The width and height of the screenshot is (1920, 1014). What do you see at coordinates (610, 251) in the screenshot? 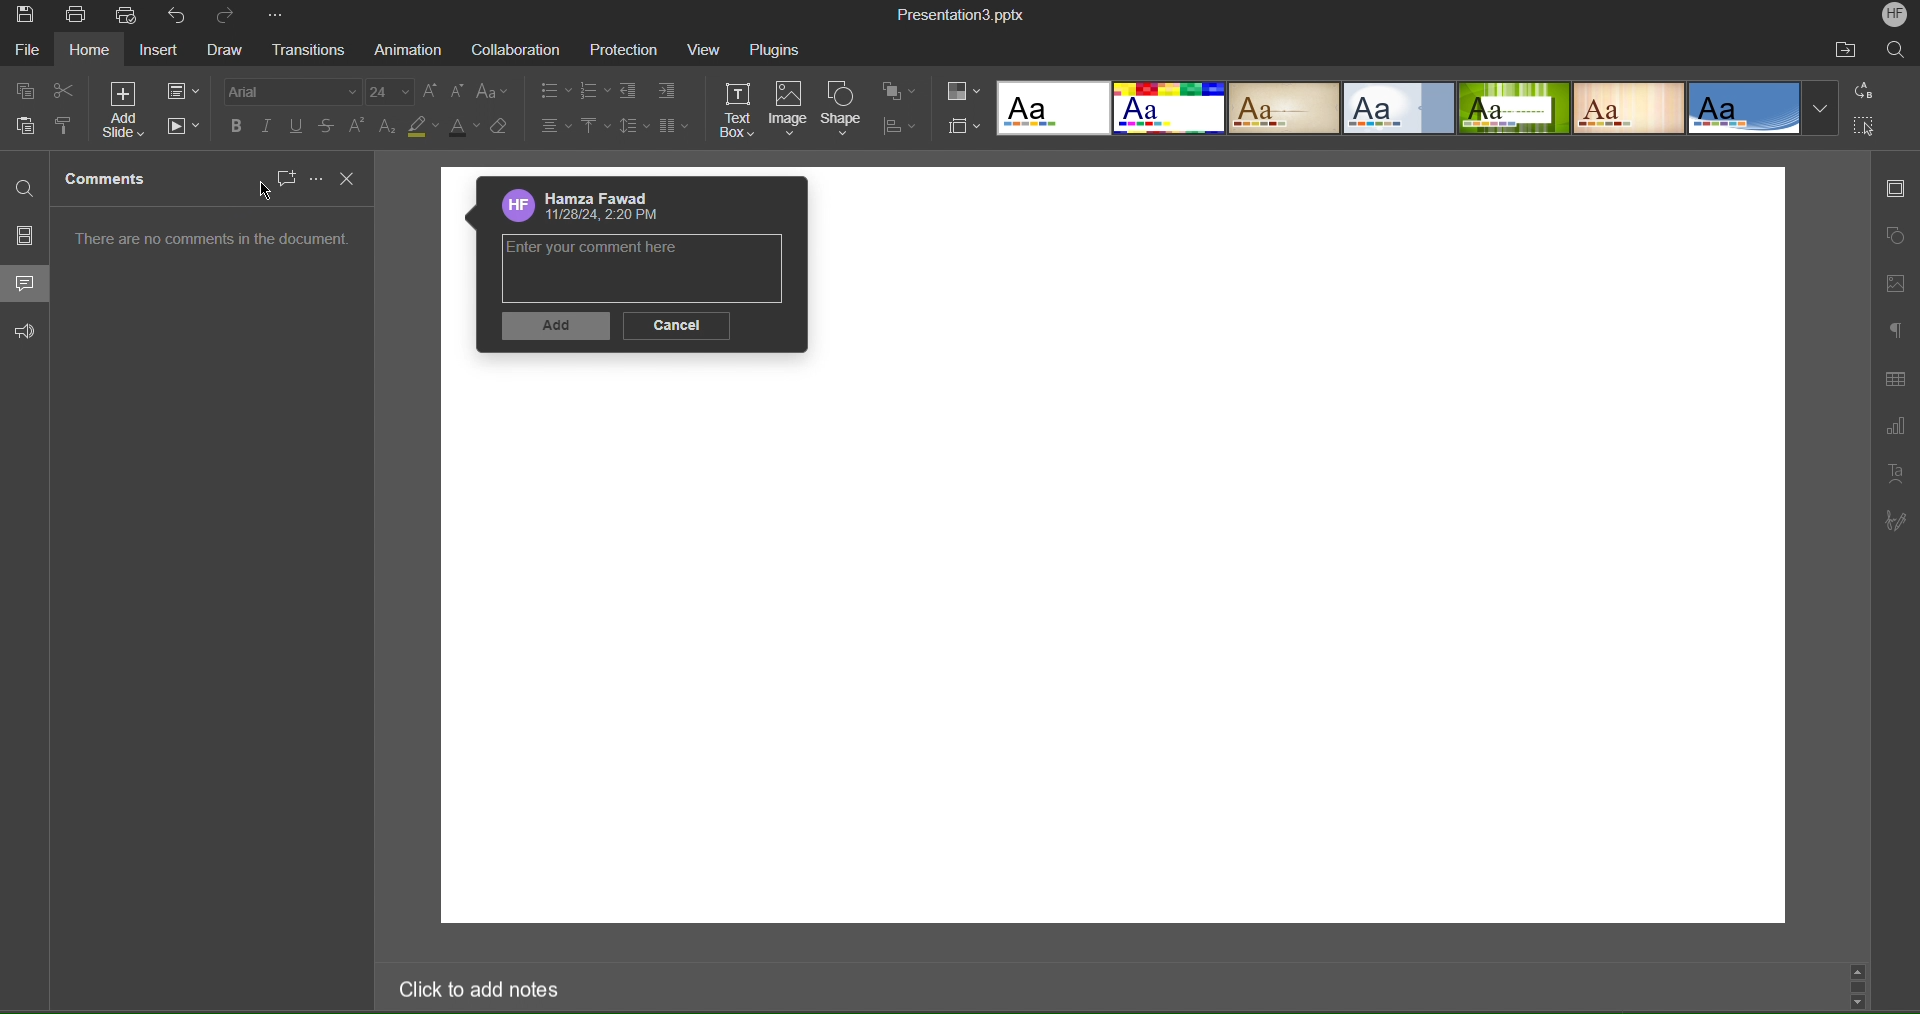
I see `Enter your comment here` at bounding box center [610, 251].